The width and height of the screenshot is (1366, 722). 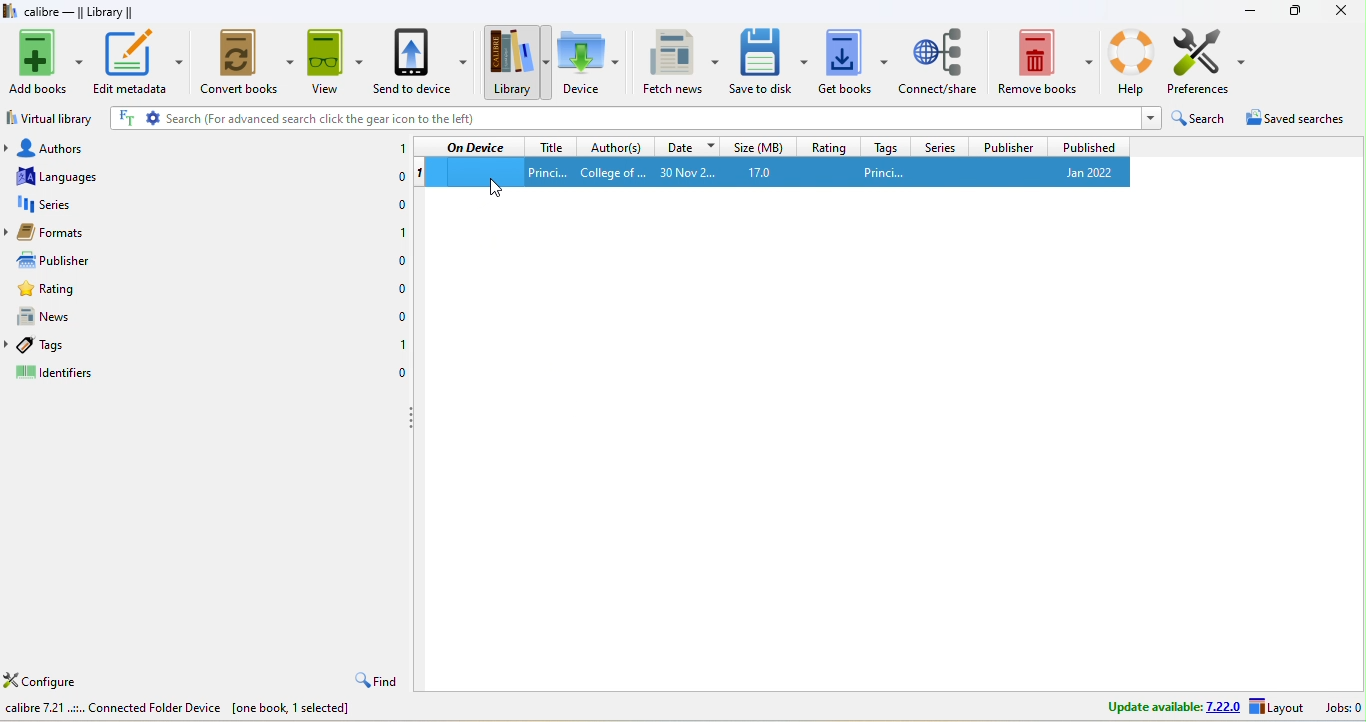 What do you see at coordinates (773, 172) in the screenshot?
I see `17.0` at bounding box center [773, 172].